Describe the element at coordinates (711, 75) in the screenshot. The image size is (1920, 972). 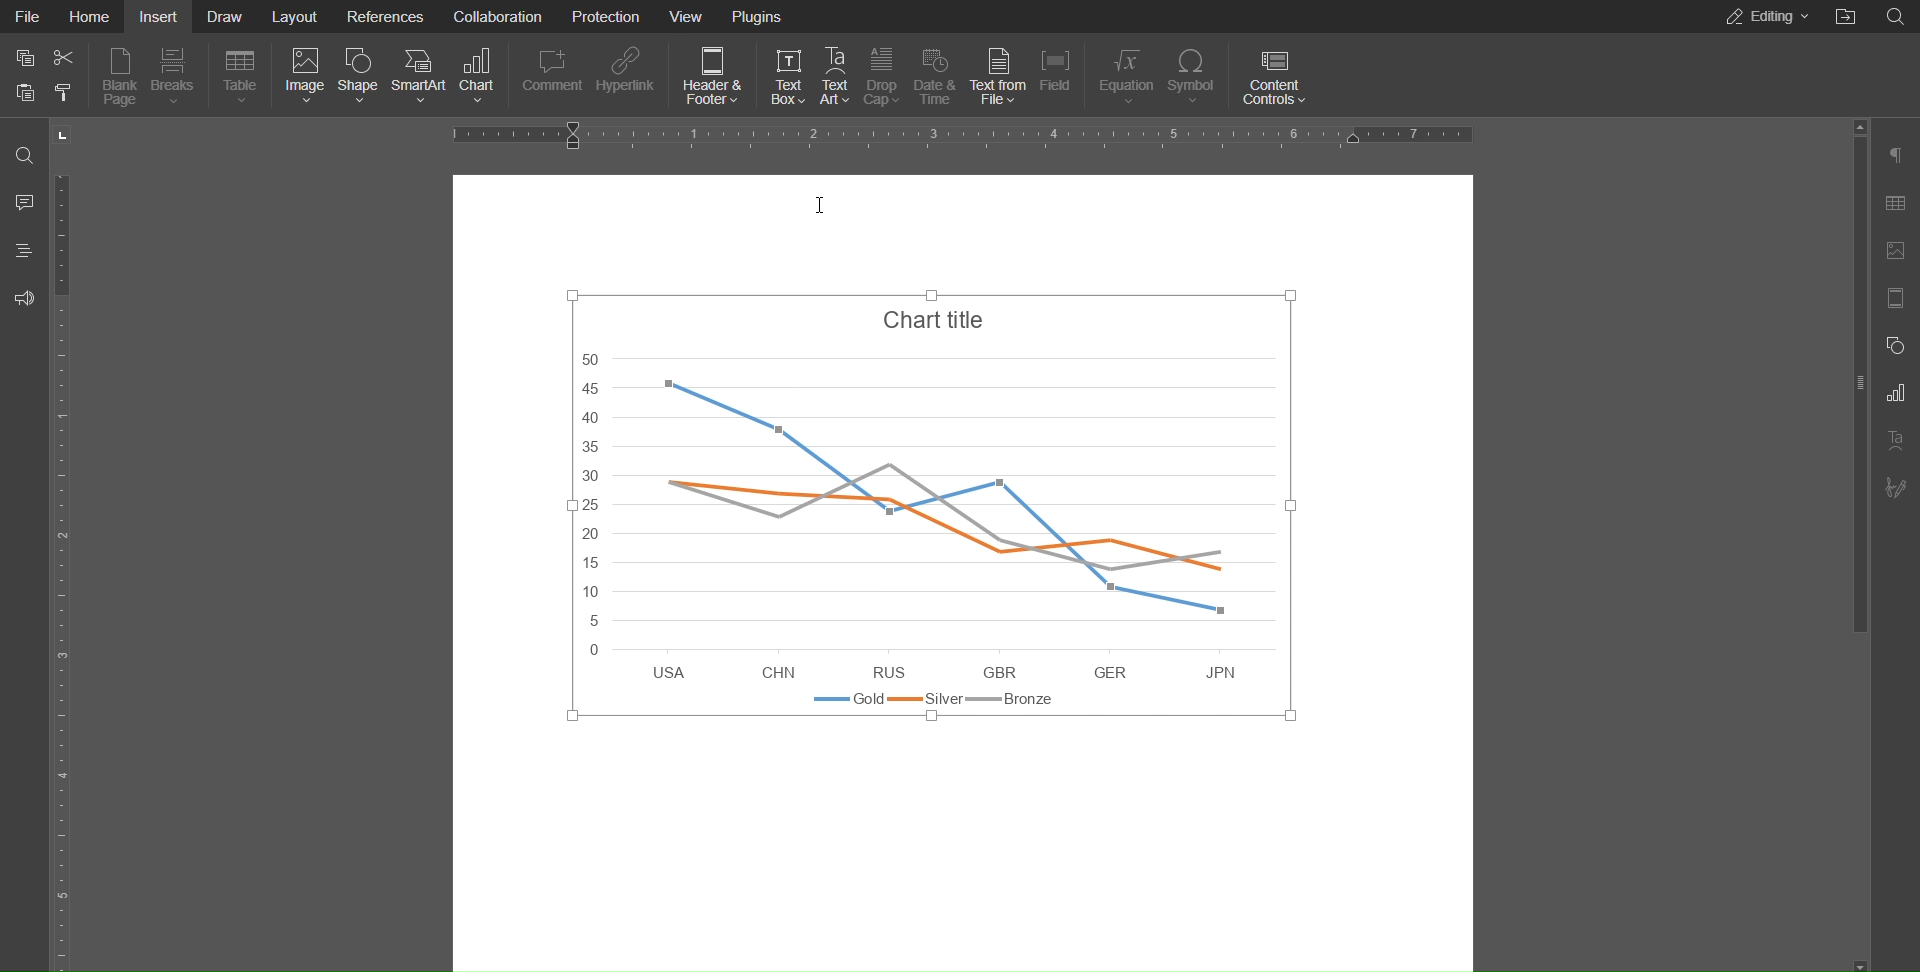
I see `Header and Footer` at that location.